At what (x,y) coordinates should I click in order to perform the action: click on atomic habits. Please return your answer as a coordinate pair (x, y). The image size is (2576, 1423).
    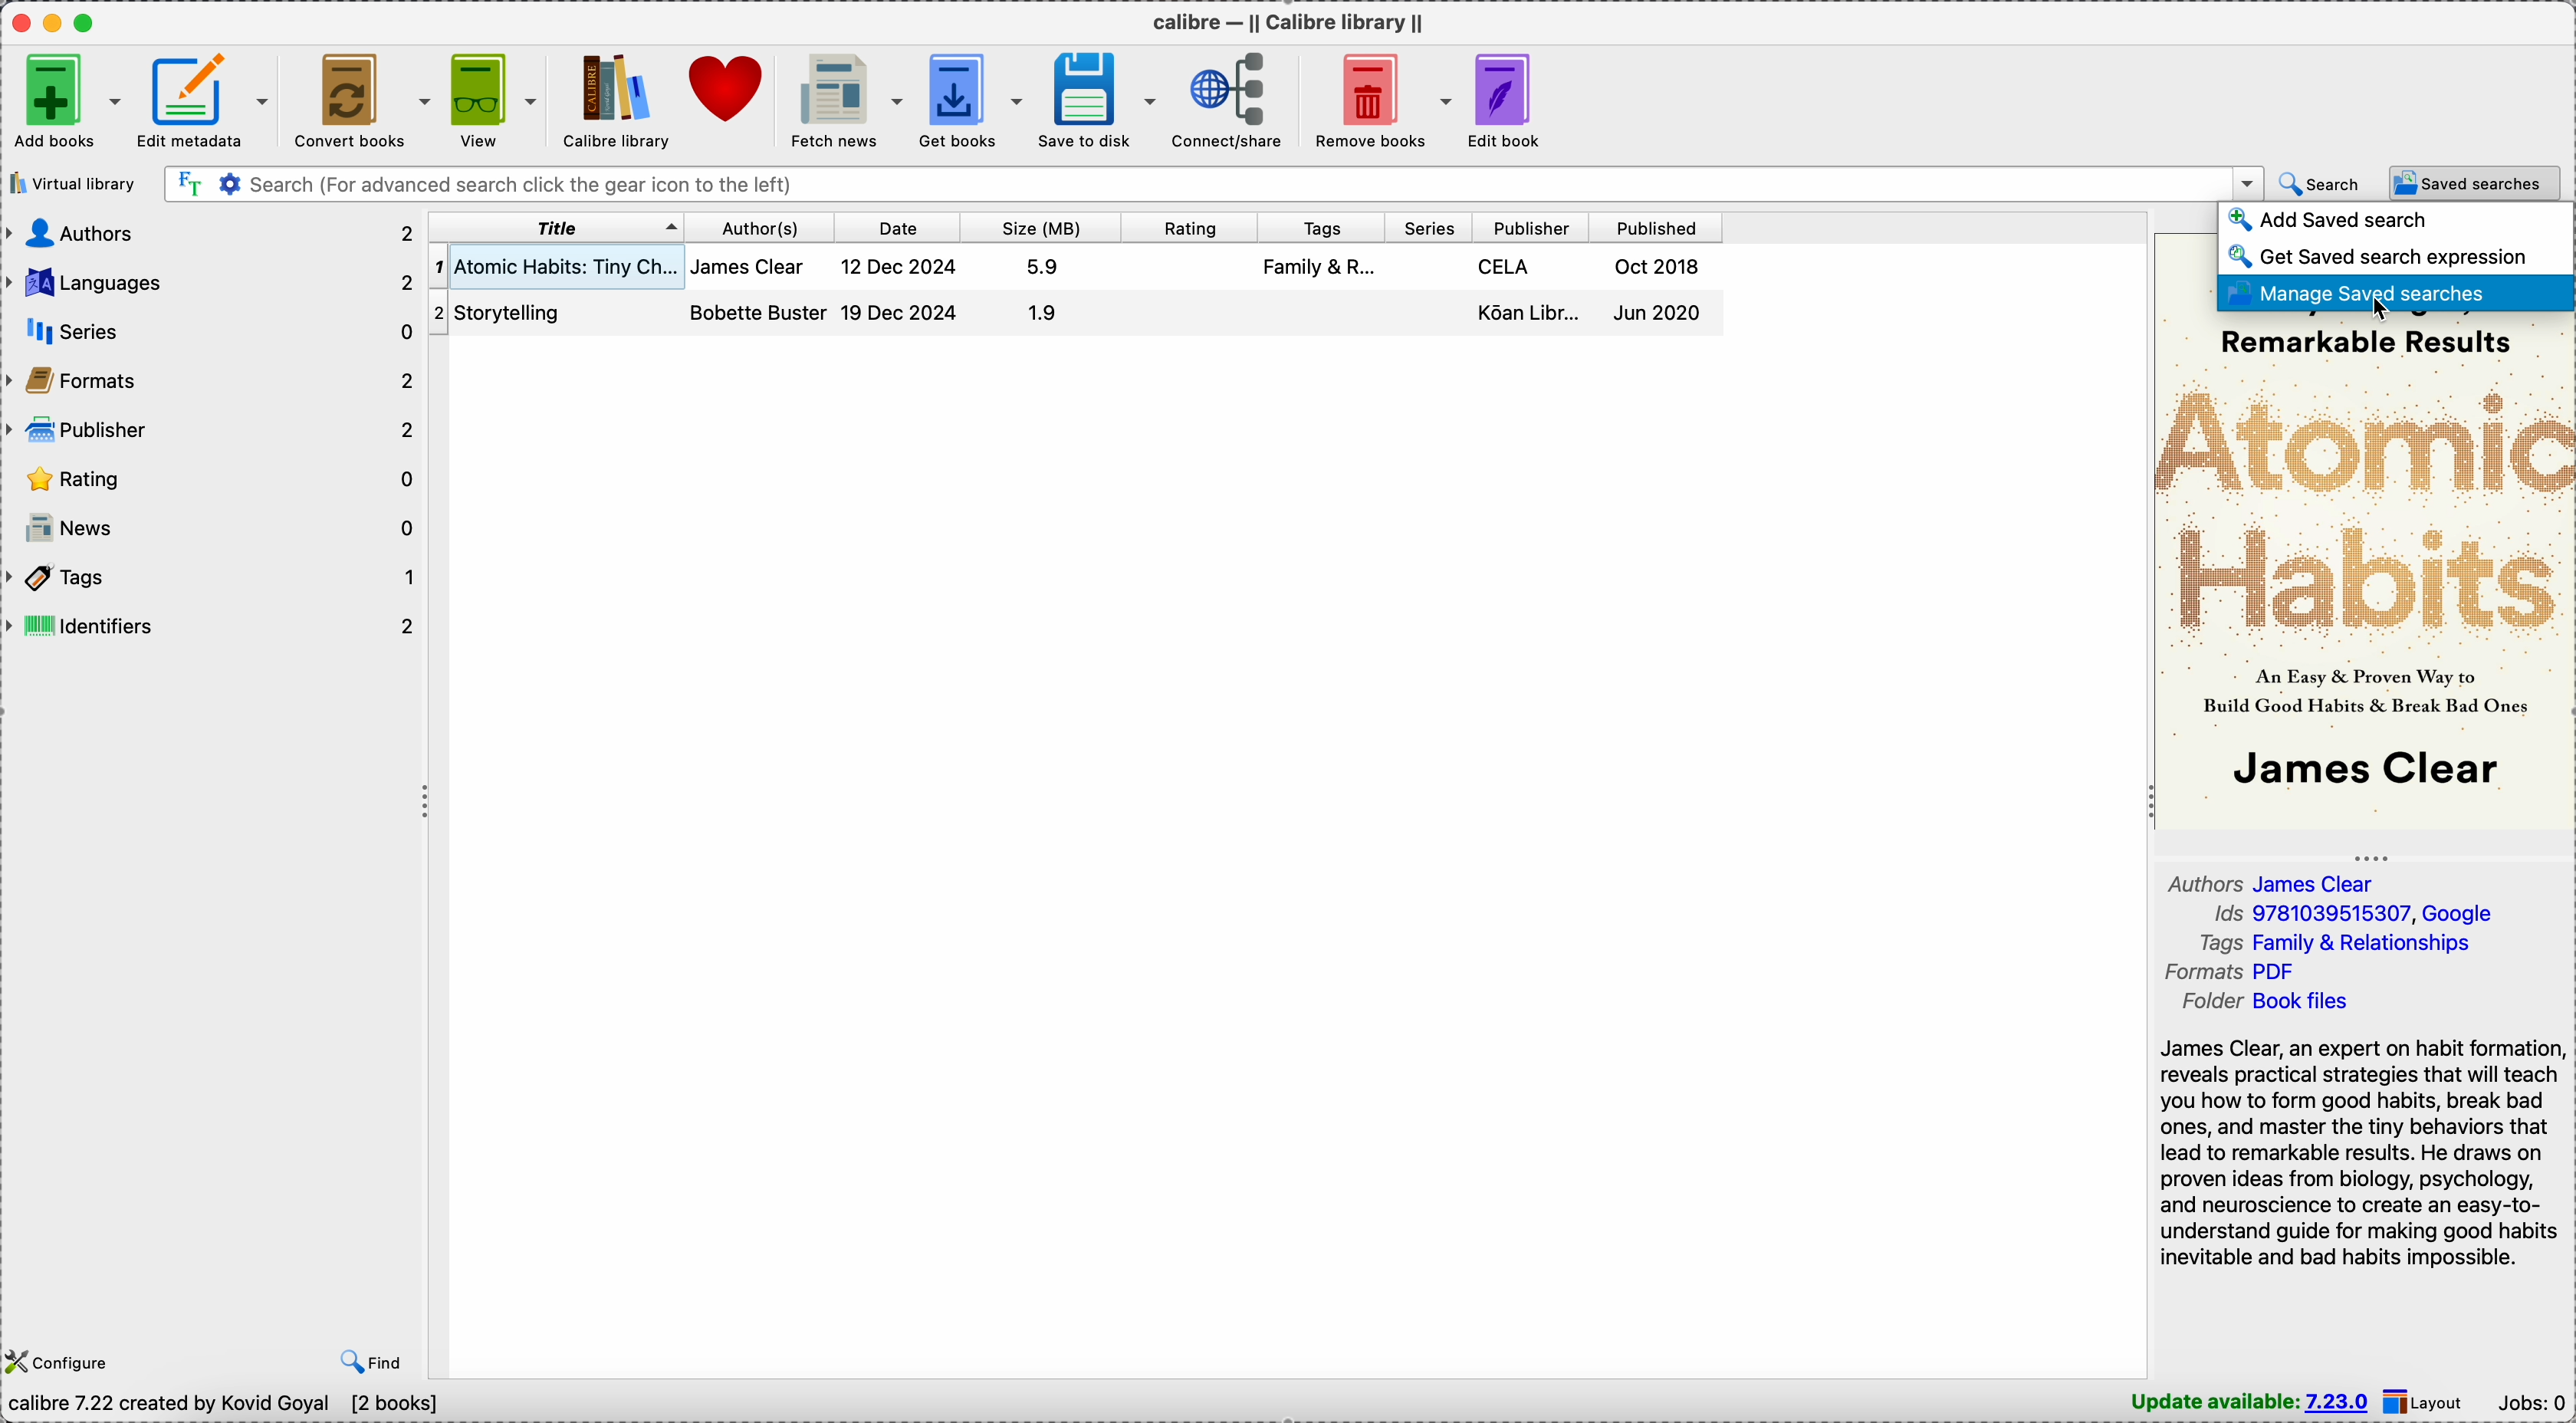
    Looking at the image, I should click on (554, 267).